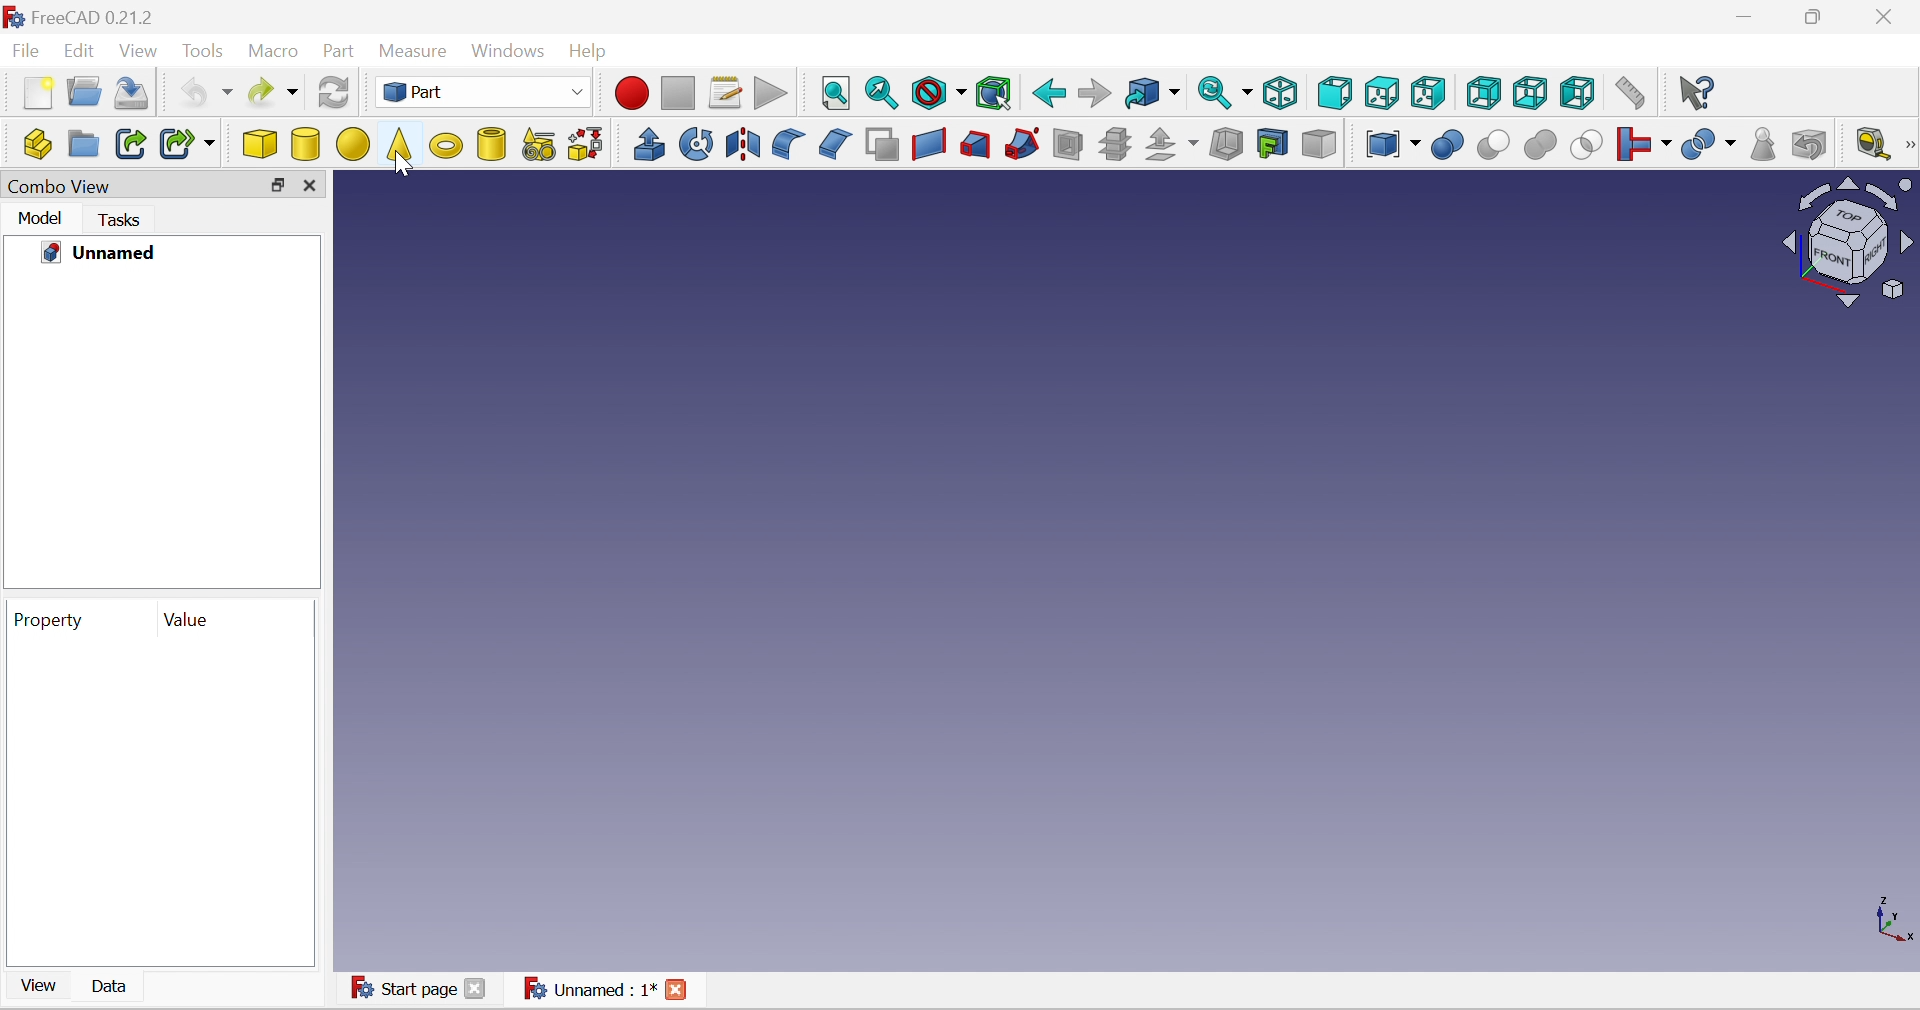 Image resolution: width=1920 pixels, height=1010 pixels. What do you see at coordinates (493, 145) in the screenshot?
I see `Create tube` at bounding box center [493, 145].